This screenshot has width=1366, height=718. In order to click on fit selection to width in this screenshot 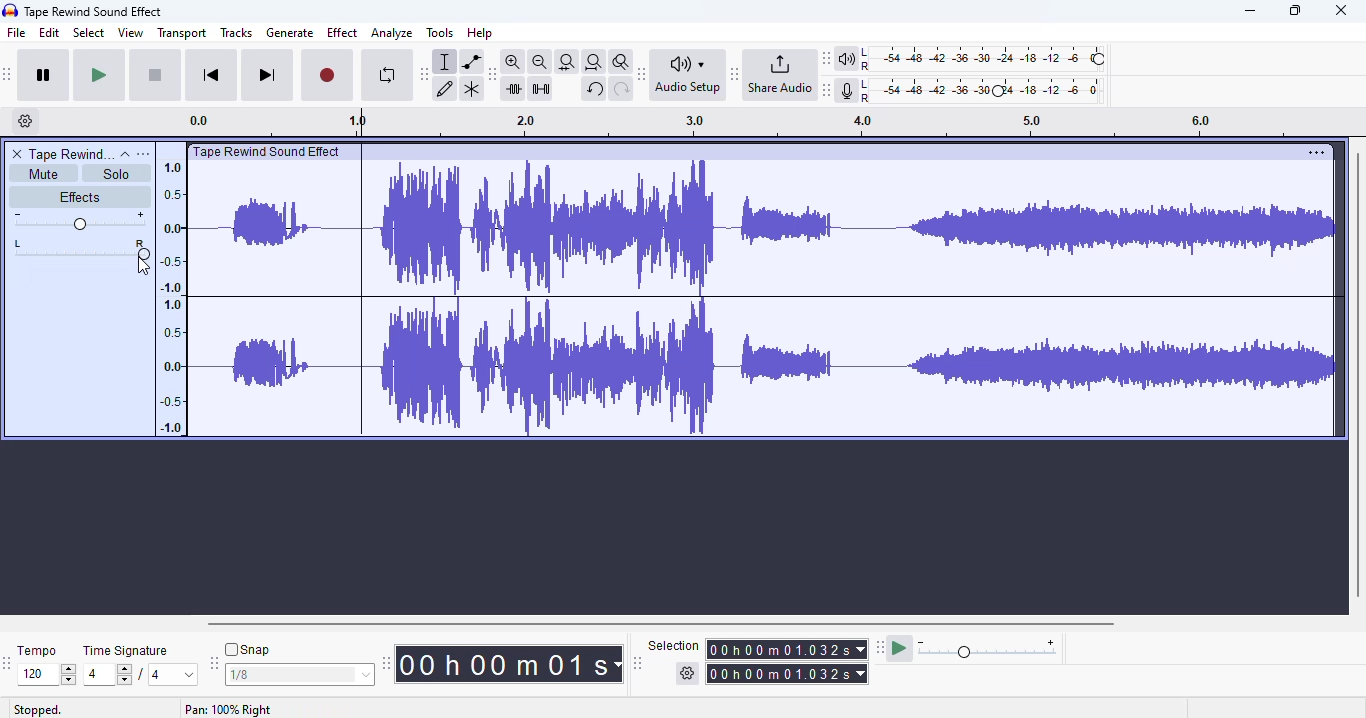, I will do `click(567, 63)`.